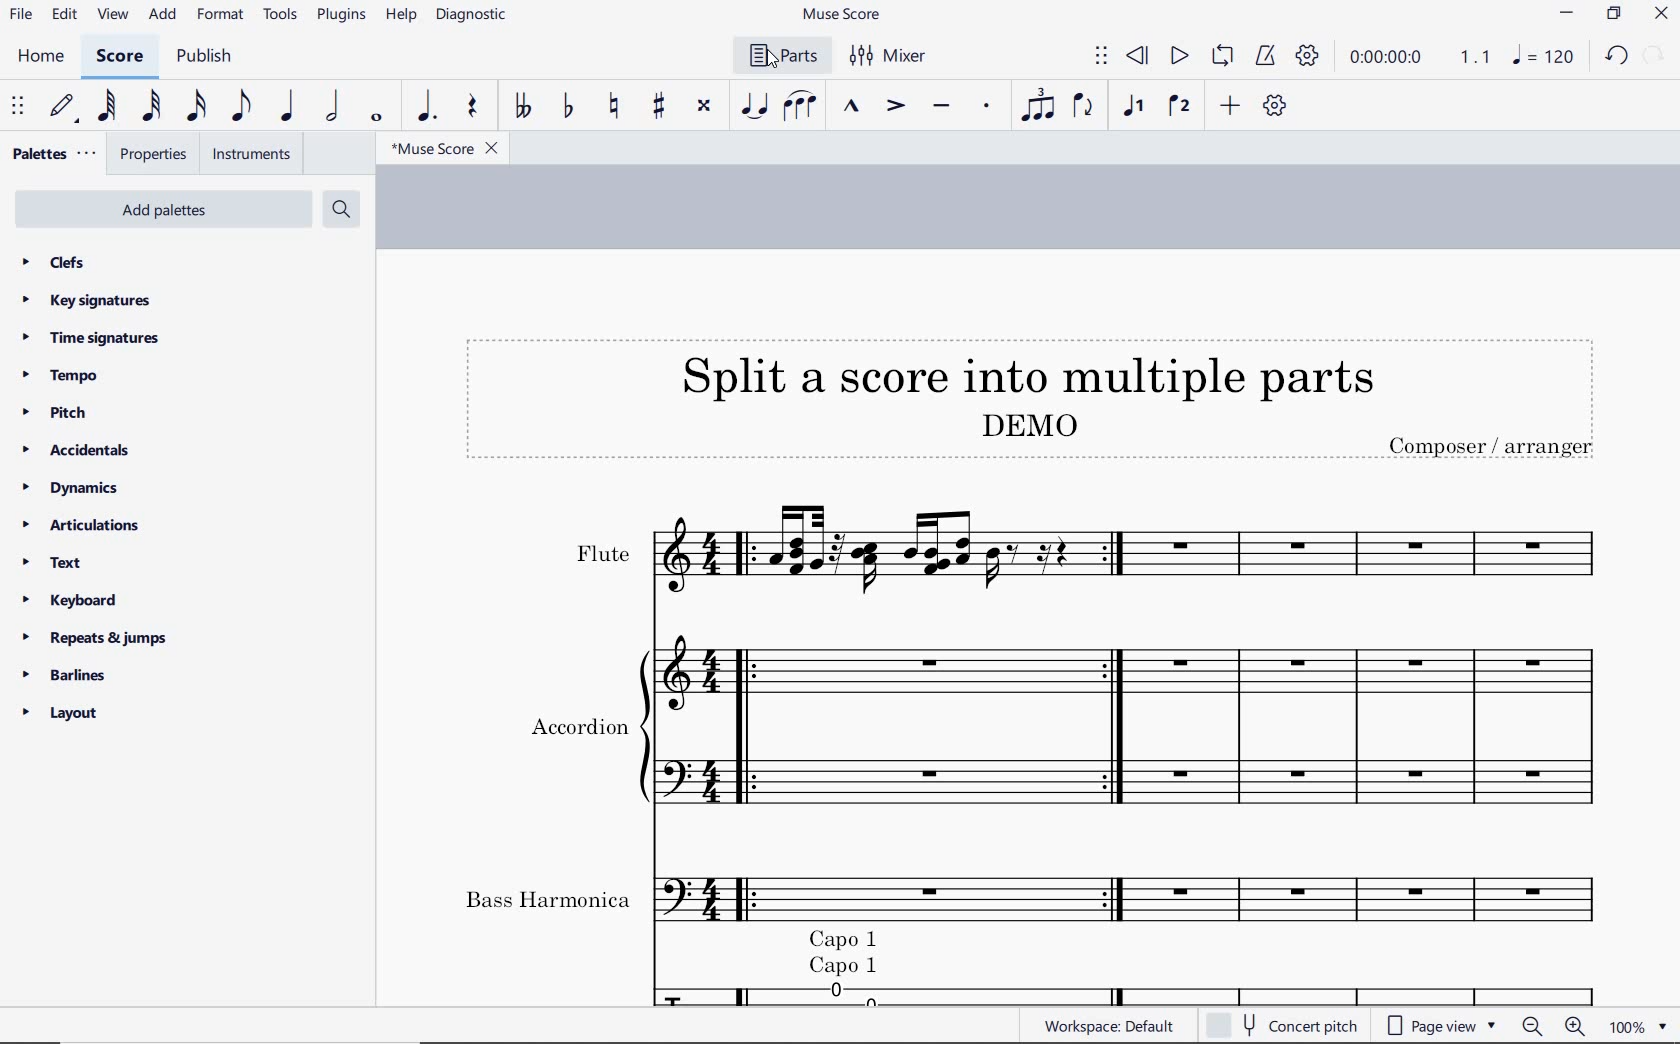 The height and width of the screenshot is (1044, 1680). What do you see at coordinates (66, 109) in the screenshot?
I see `default (step time)` at bounding box center [66, 109].